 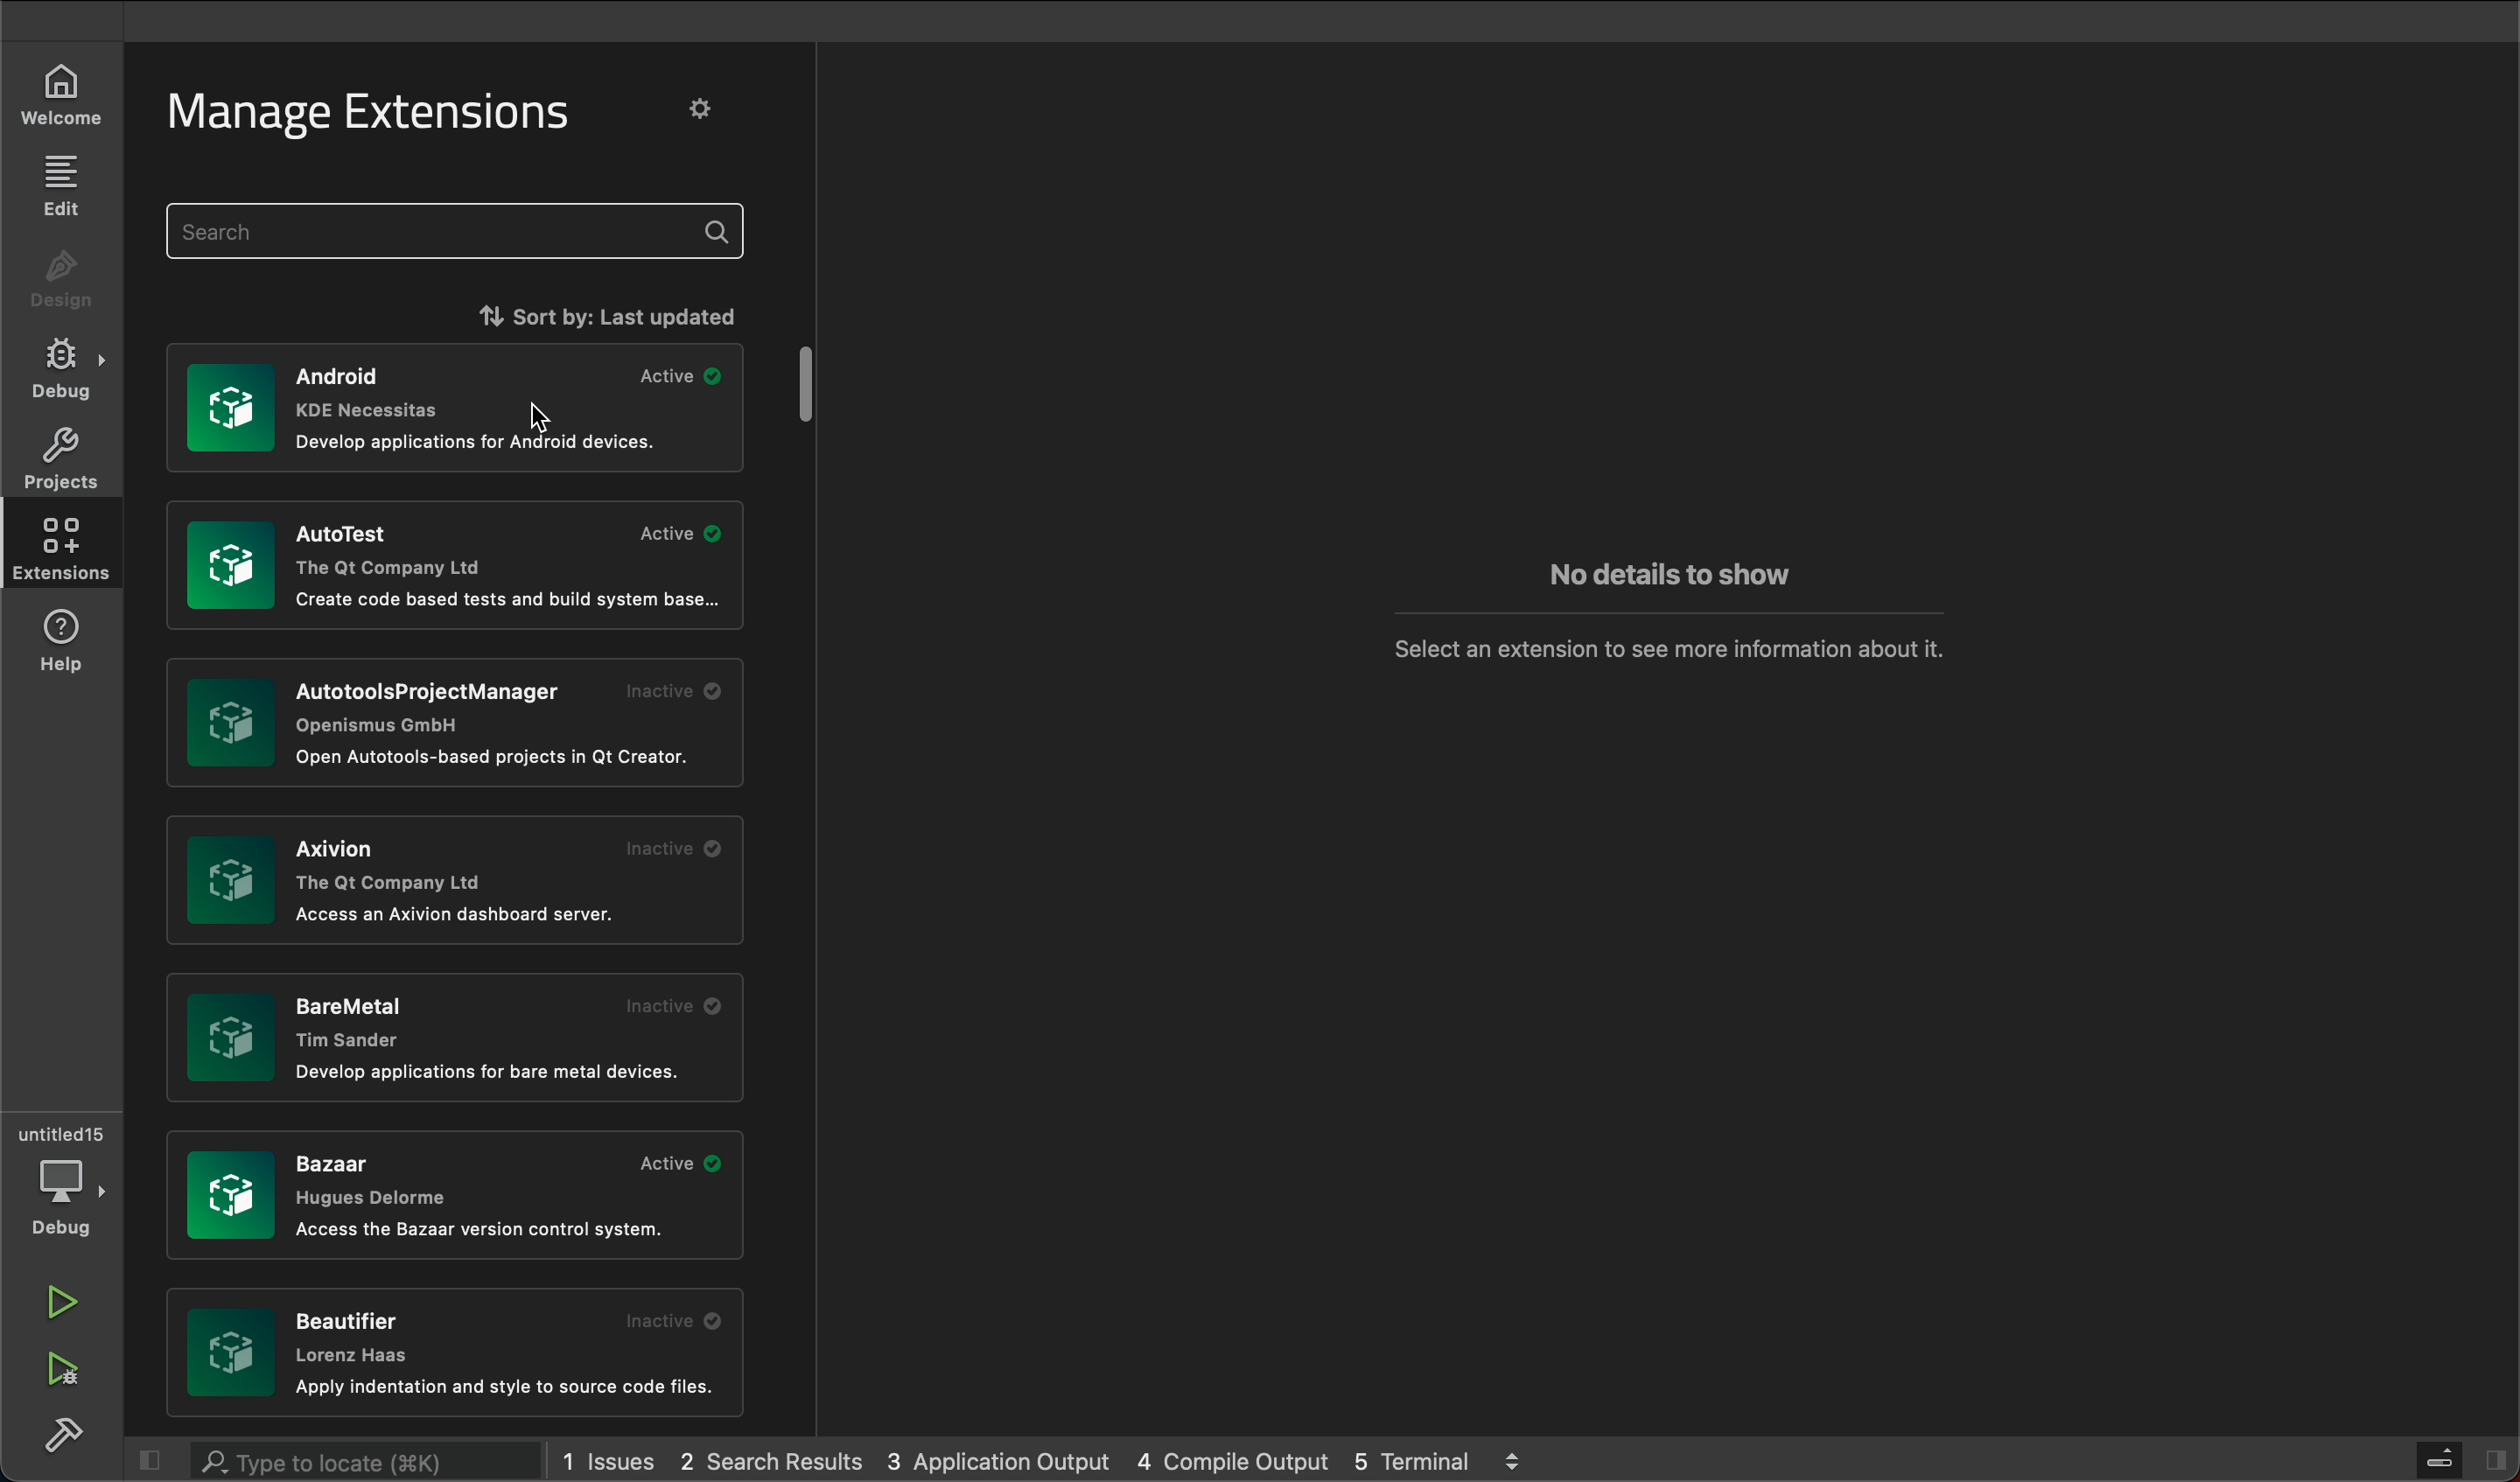 I want to click on run, so click(x=63, y=1304).